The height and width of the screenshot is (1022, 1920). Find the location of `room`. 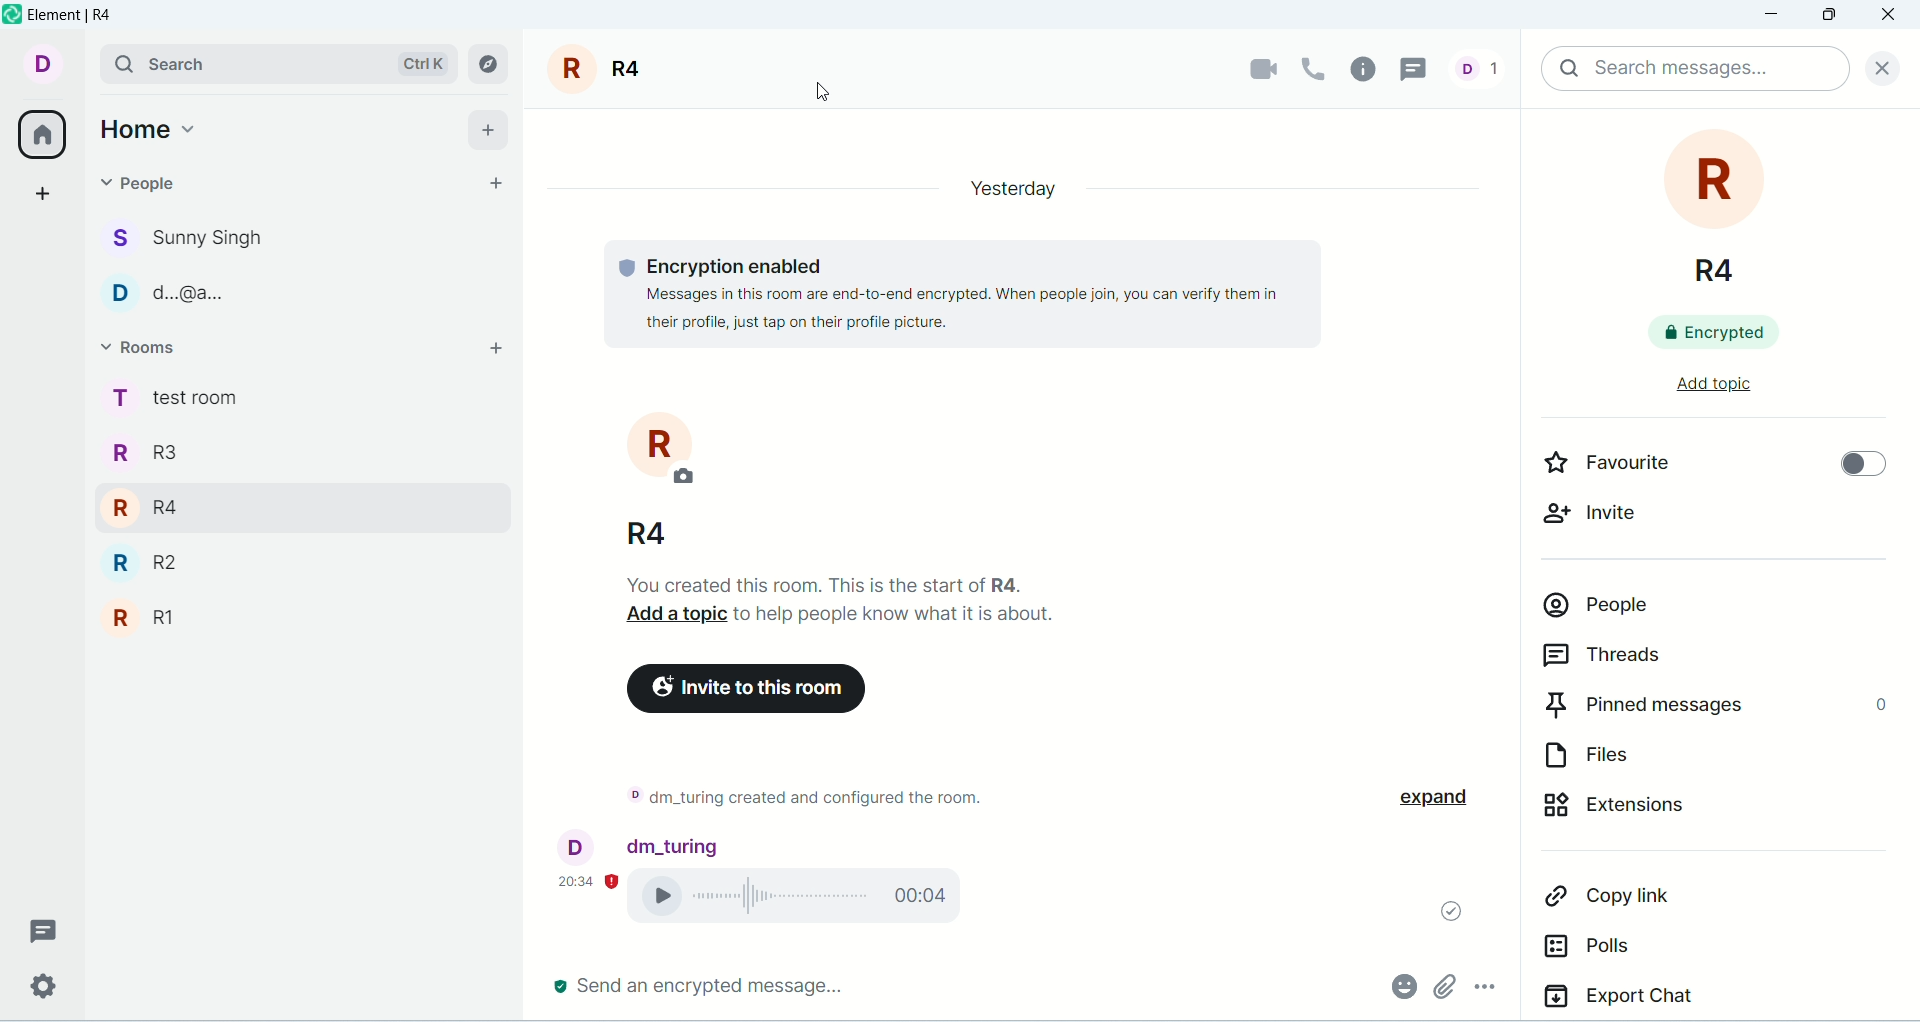

room is located at coordinates (1720, 210).